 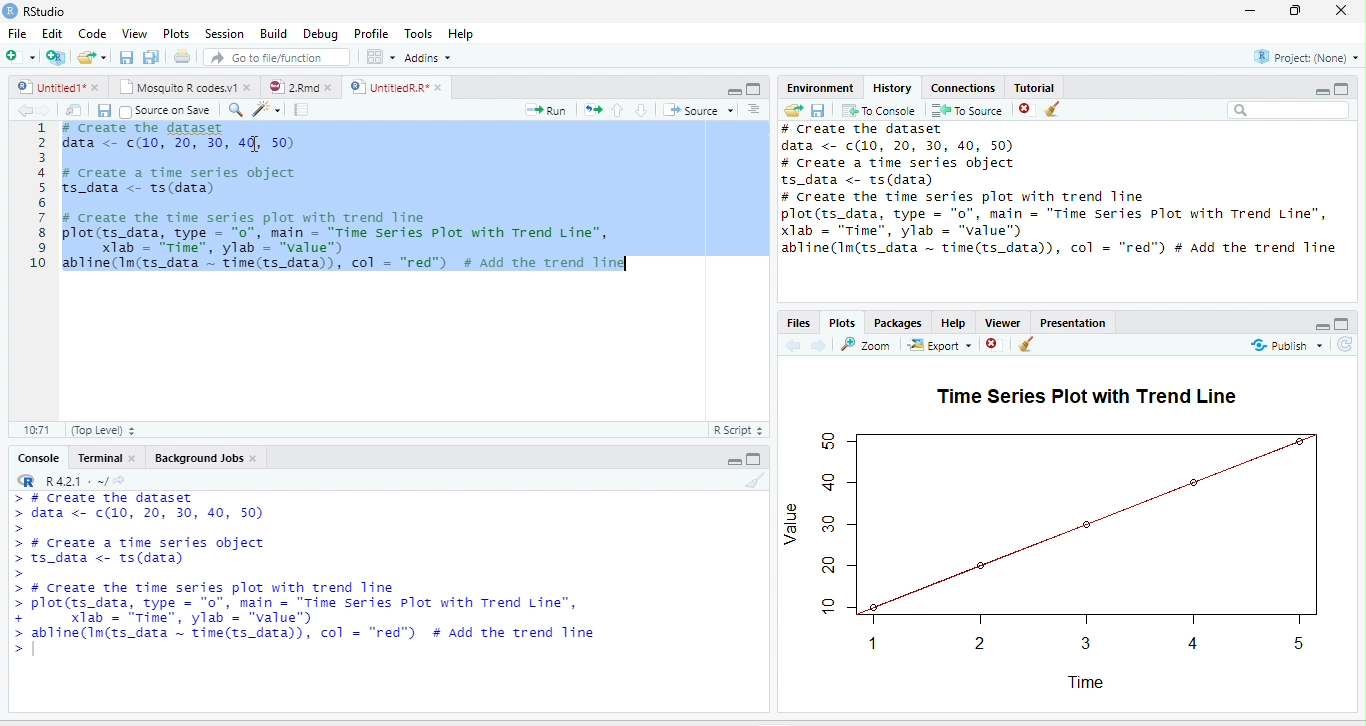 I want to click on Save current document, so click(x=104, y=111).